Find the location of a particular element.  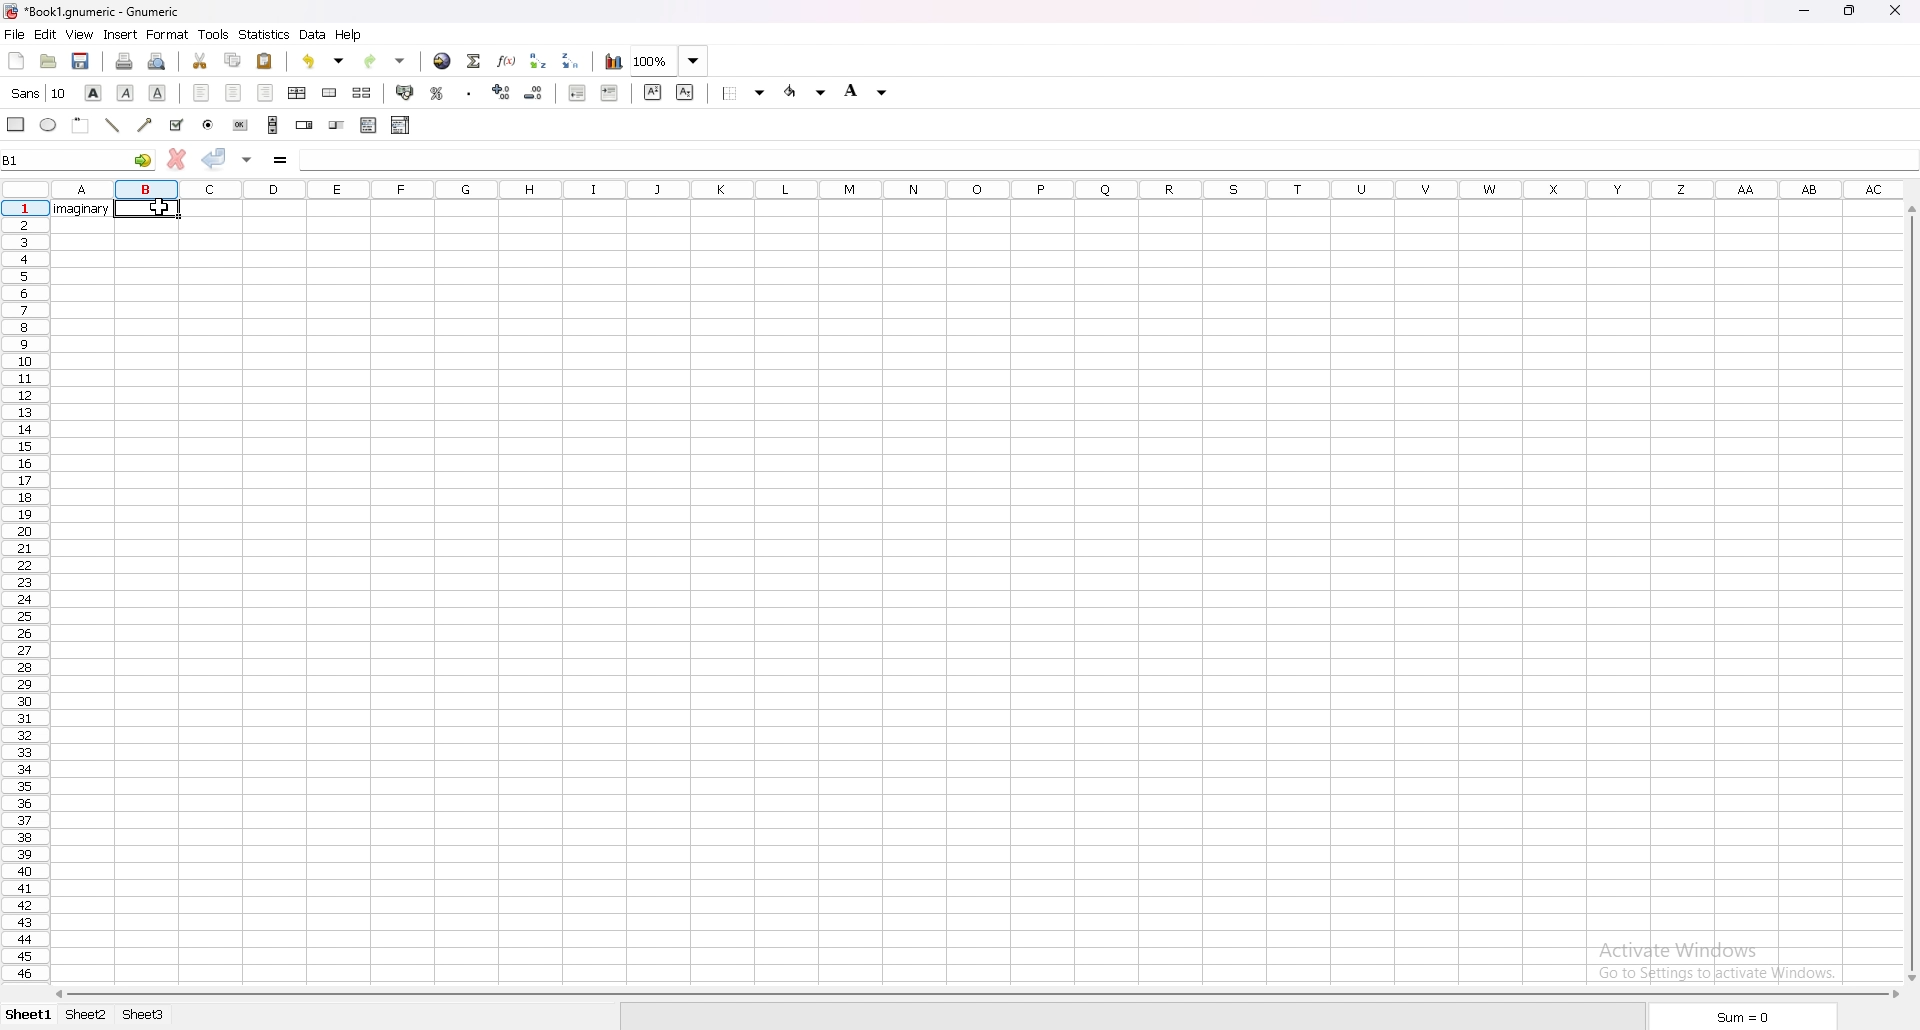

scroll bar is located at coordinates (273, 124).